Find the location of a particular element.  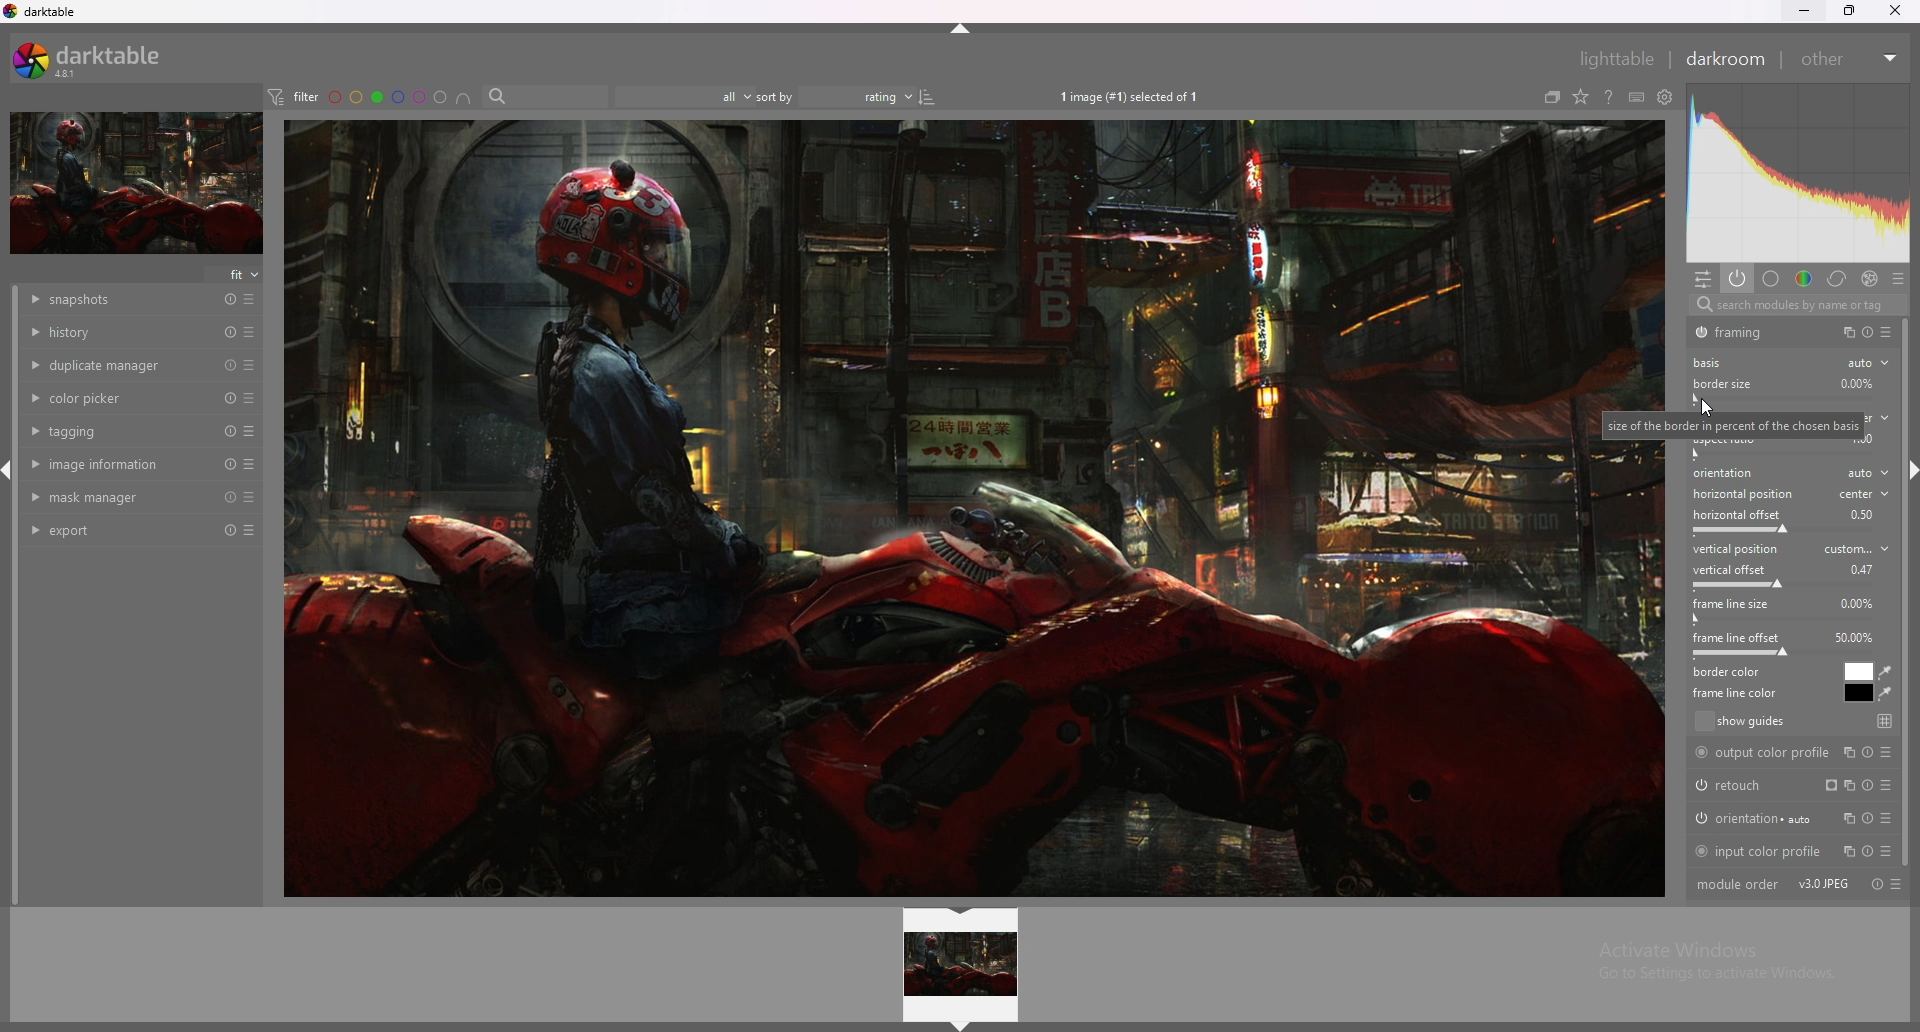

photo heatmap is located at coordinates (1799, 172).